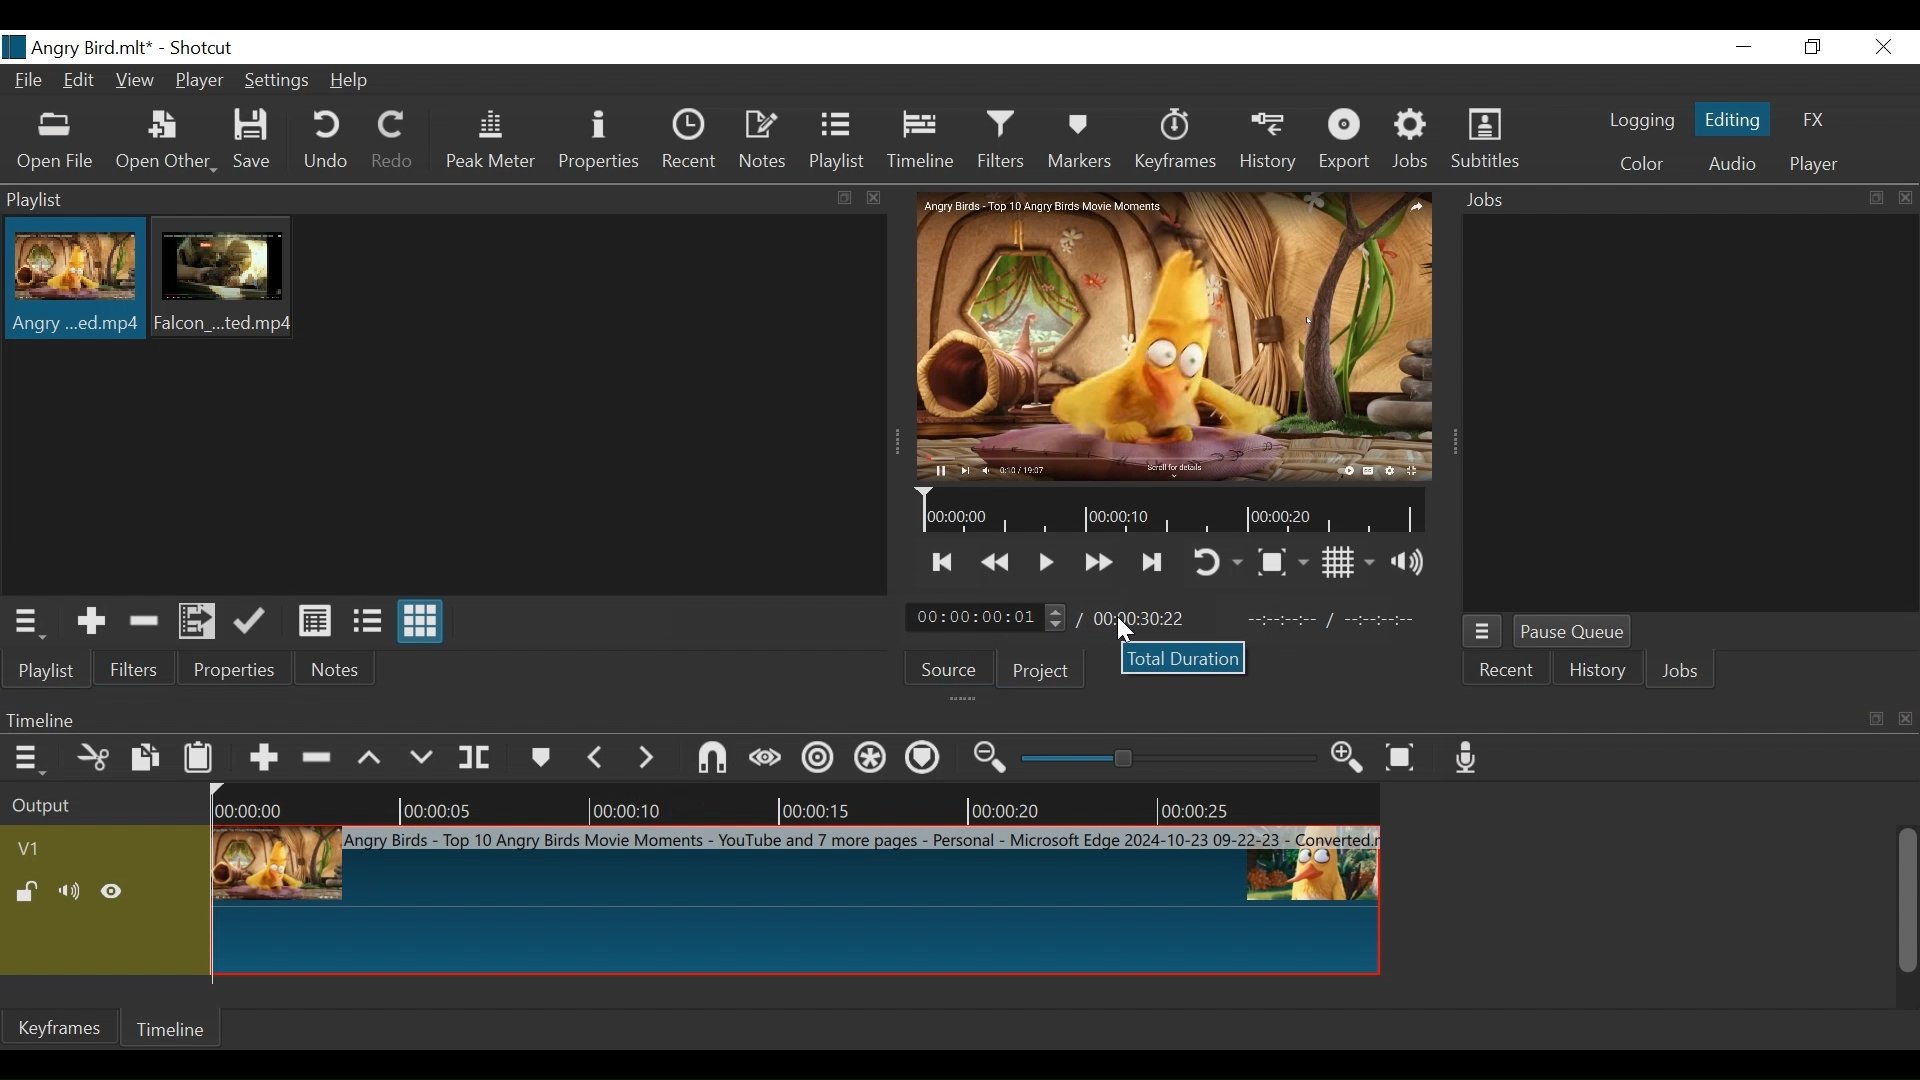 The image size is (1920, 1080). What do you see at coordinates (766, 762) in the screenshot?
I see `Scrub while dragging` at bounding box center [766, 762].